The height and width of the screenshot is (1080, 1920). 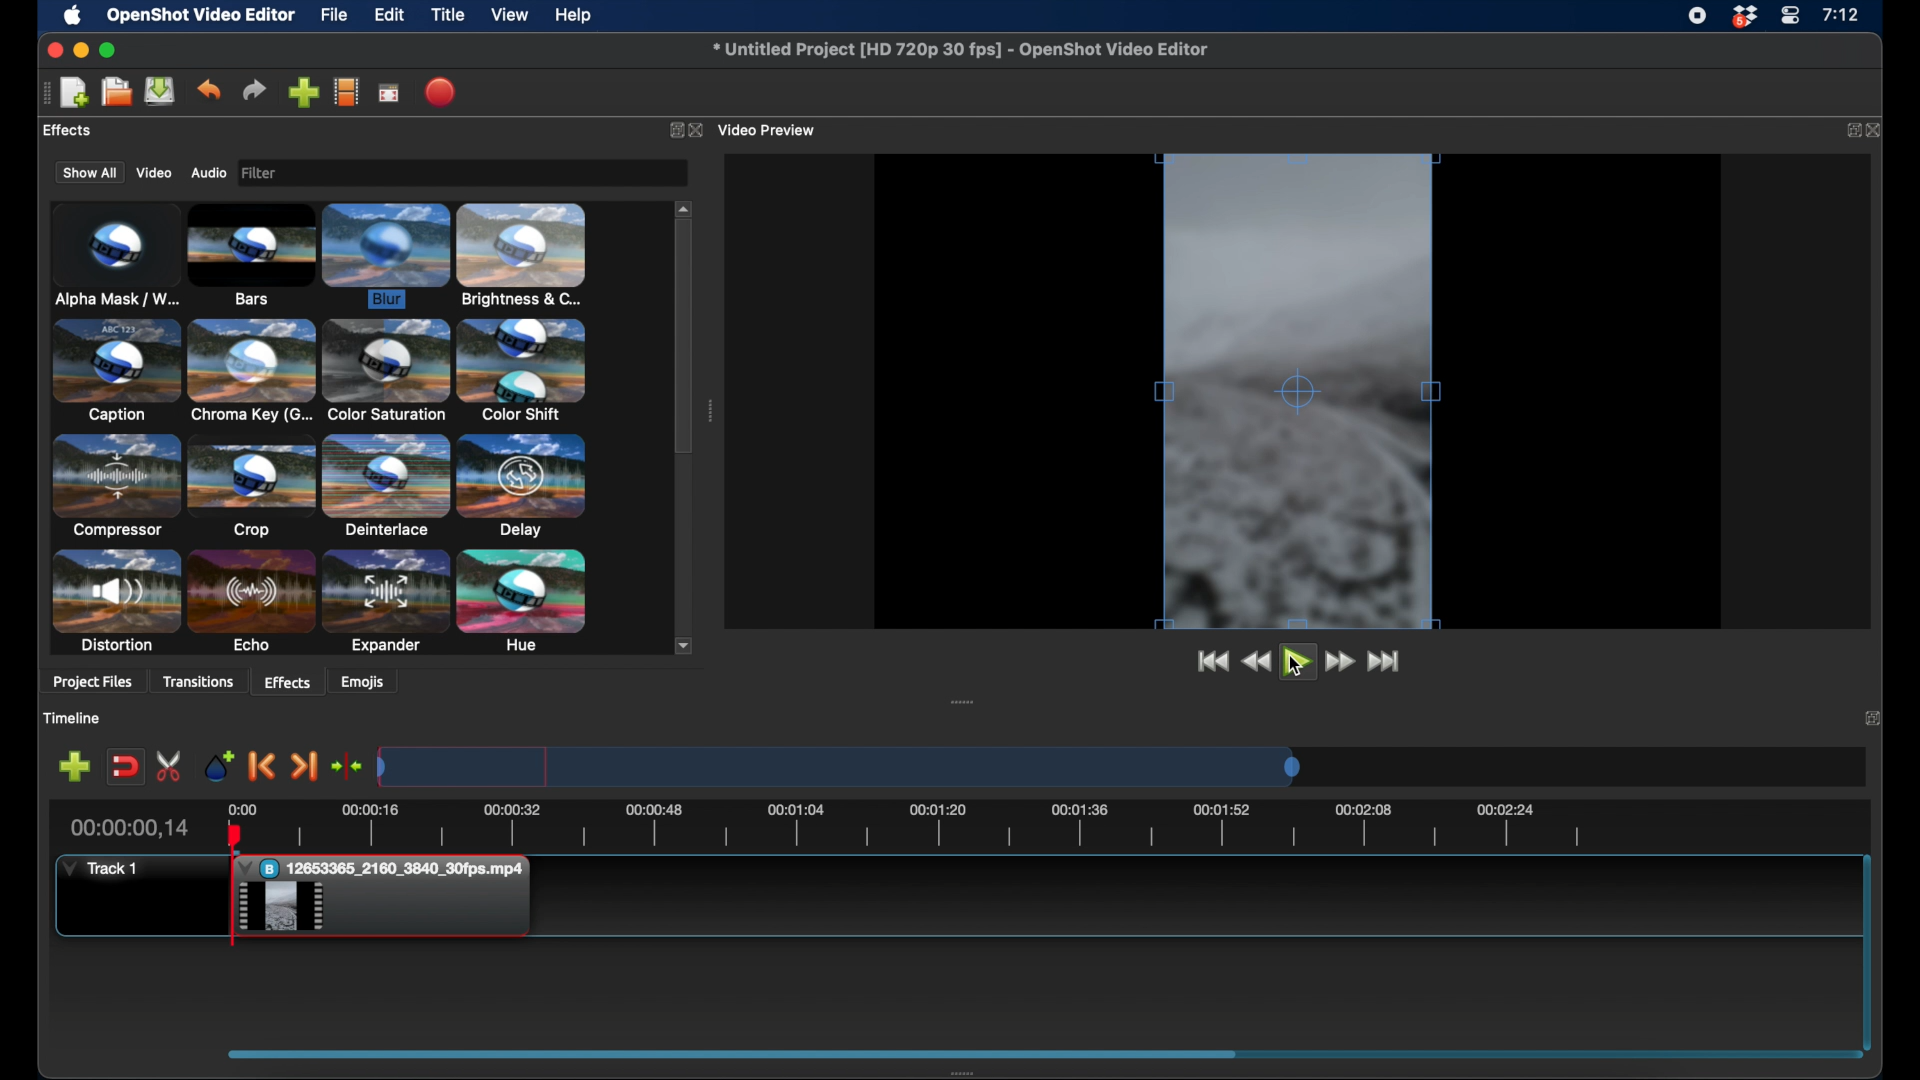 I want to click on file, so click(x=334, y=14).